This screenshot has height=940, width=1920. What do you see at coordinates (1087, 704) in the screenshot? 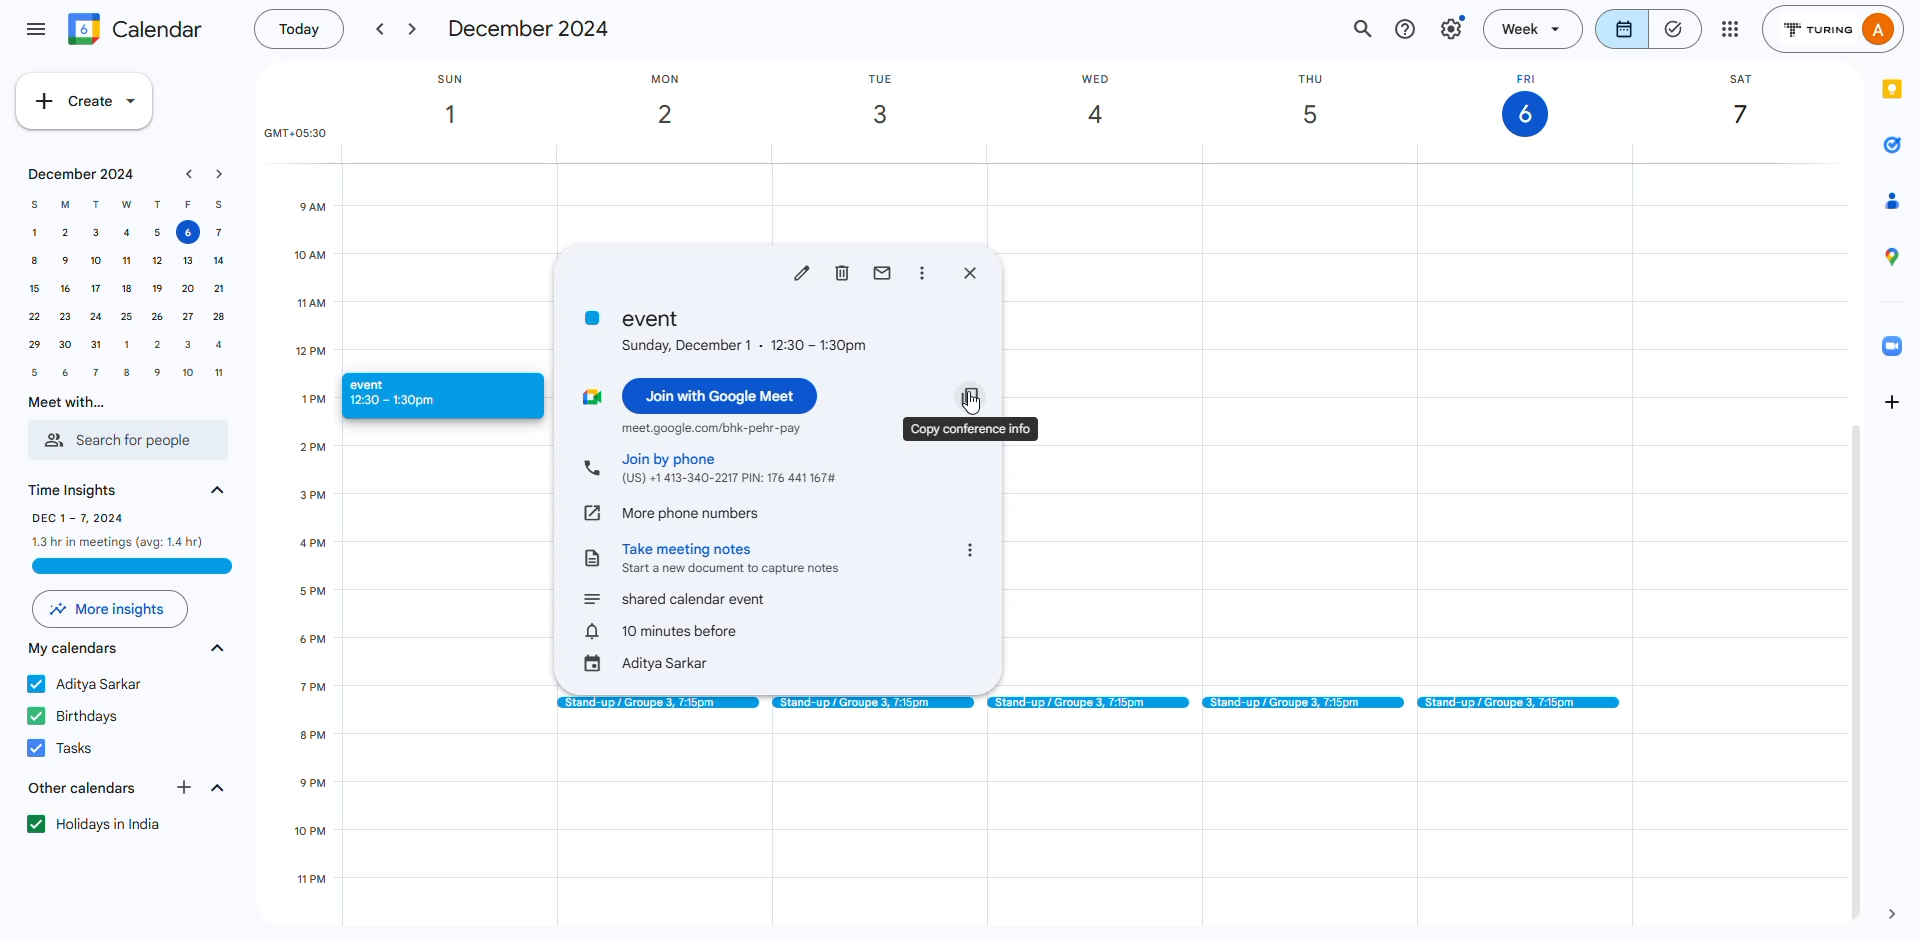
I see `meetings` at bounding box center [1087, 704].